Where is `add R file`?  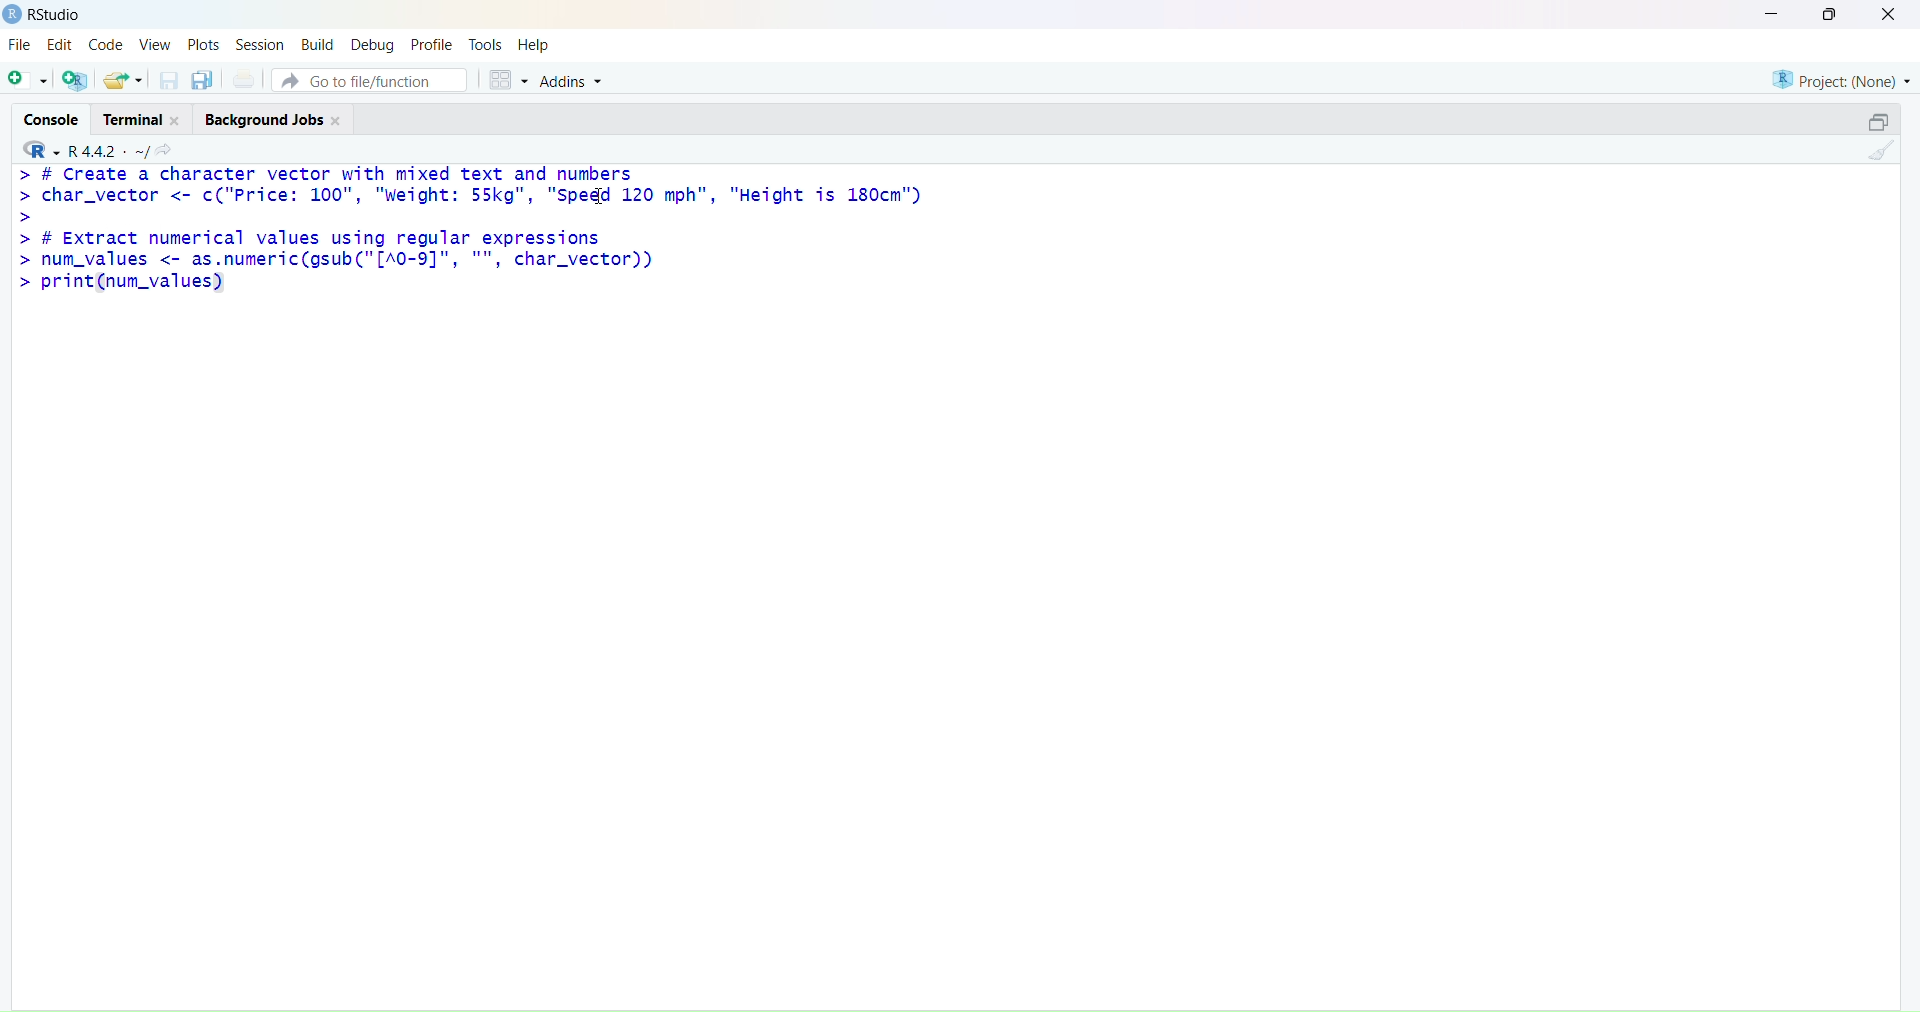 add R file is located at coordinates (75, 80).